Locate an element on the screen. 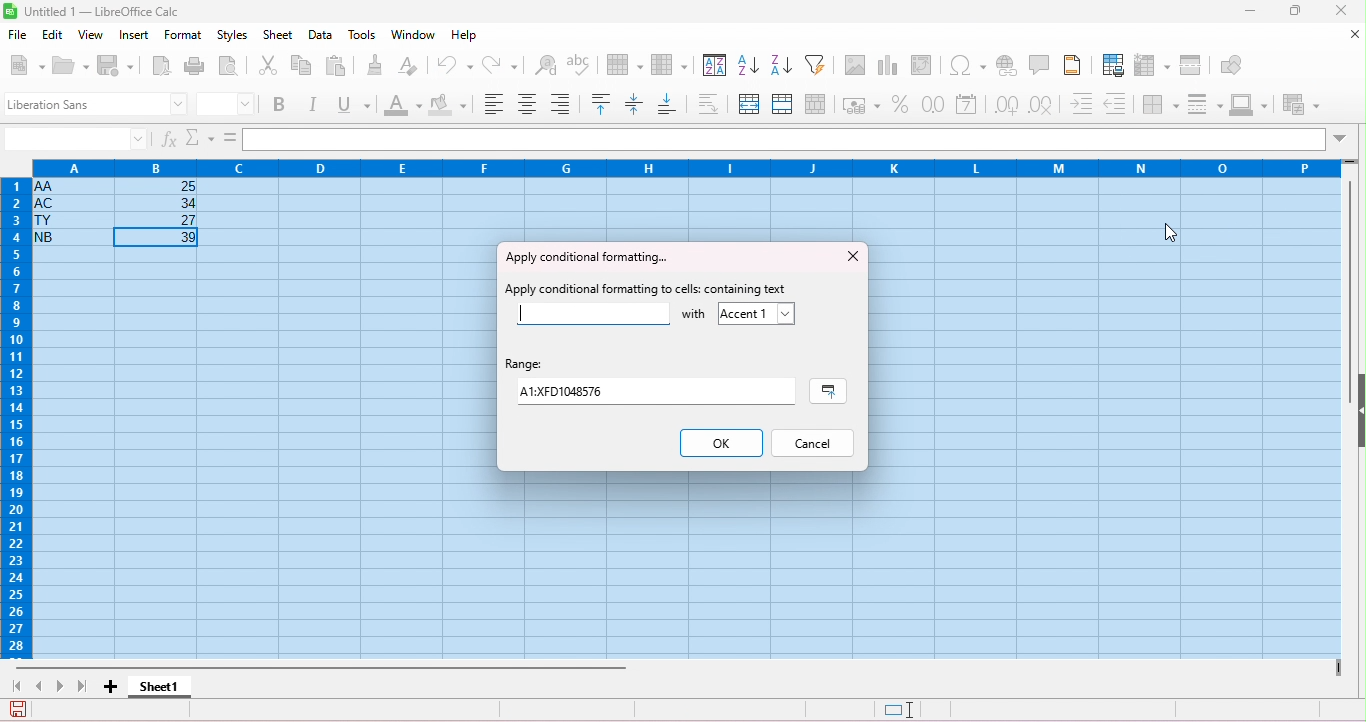  drag to view next columns is located at coordinates (1337, 666).